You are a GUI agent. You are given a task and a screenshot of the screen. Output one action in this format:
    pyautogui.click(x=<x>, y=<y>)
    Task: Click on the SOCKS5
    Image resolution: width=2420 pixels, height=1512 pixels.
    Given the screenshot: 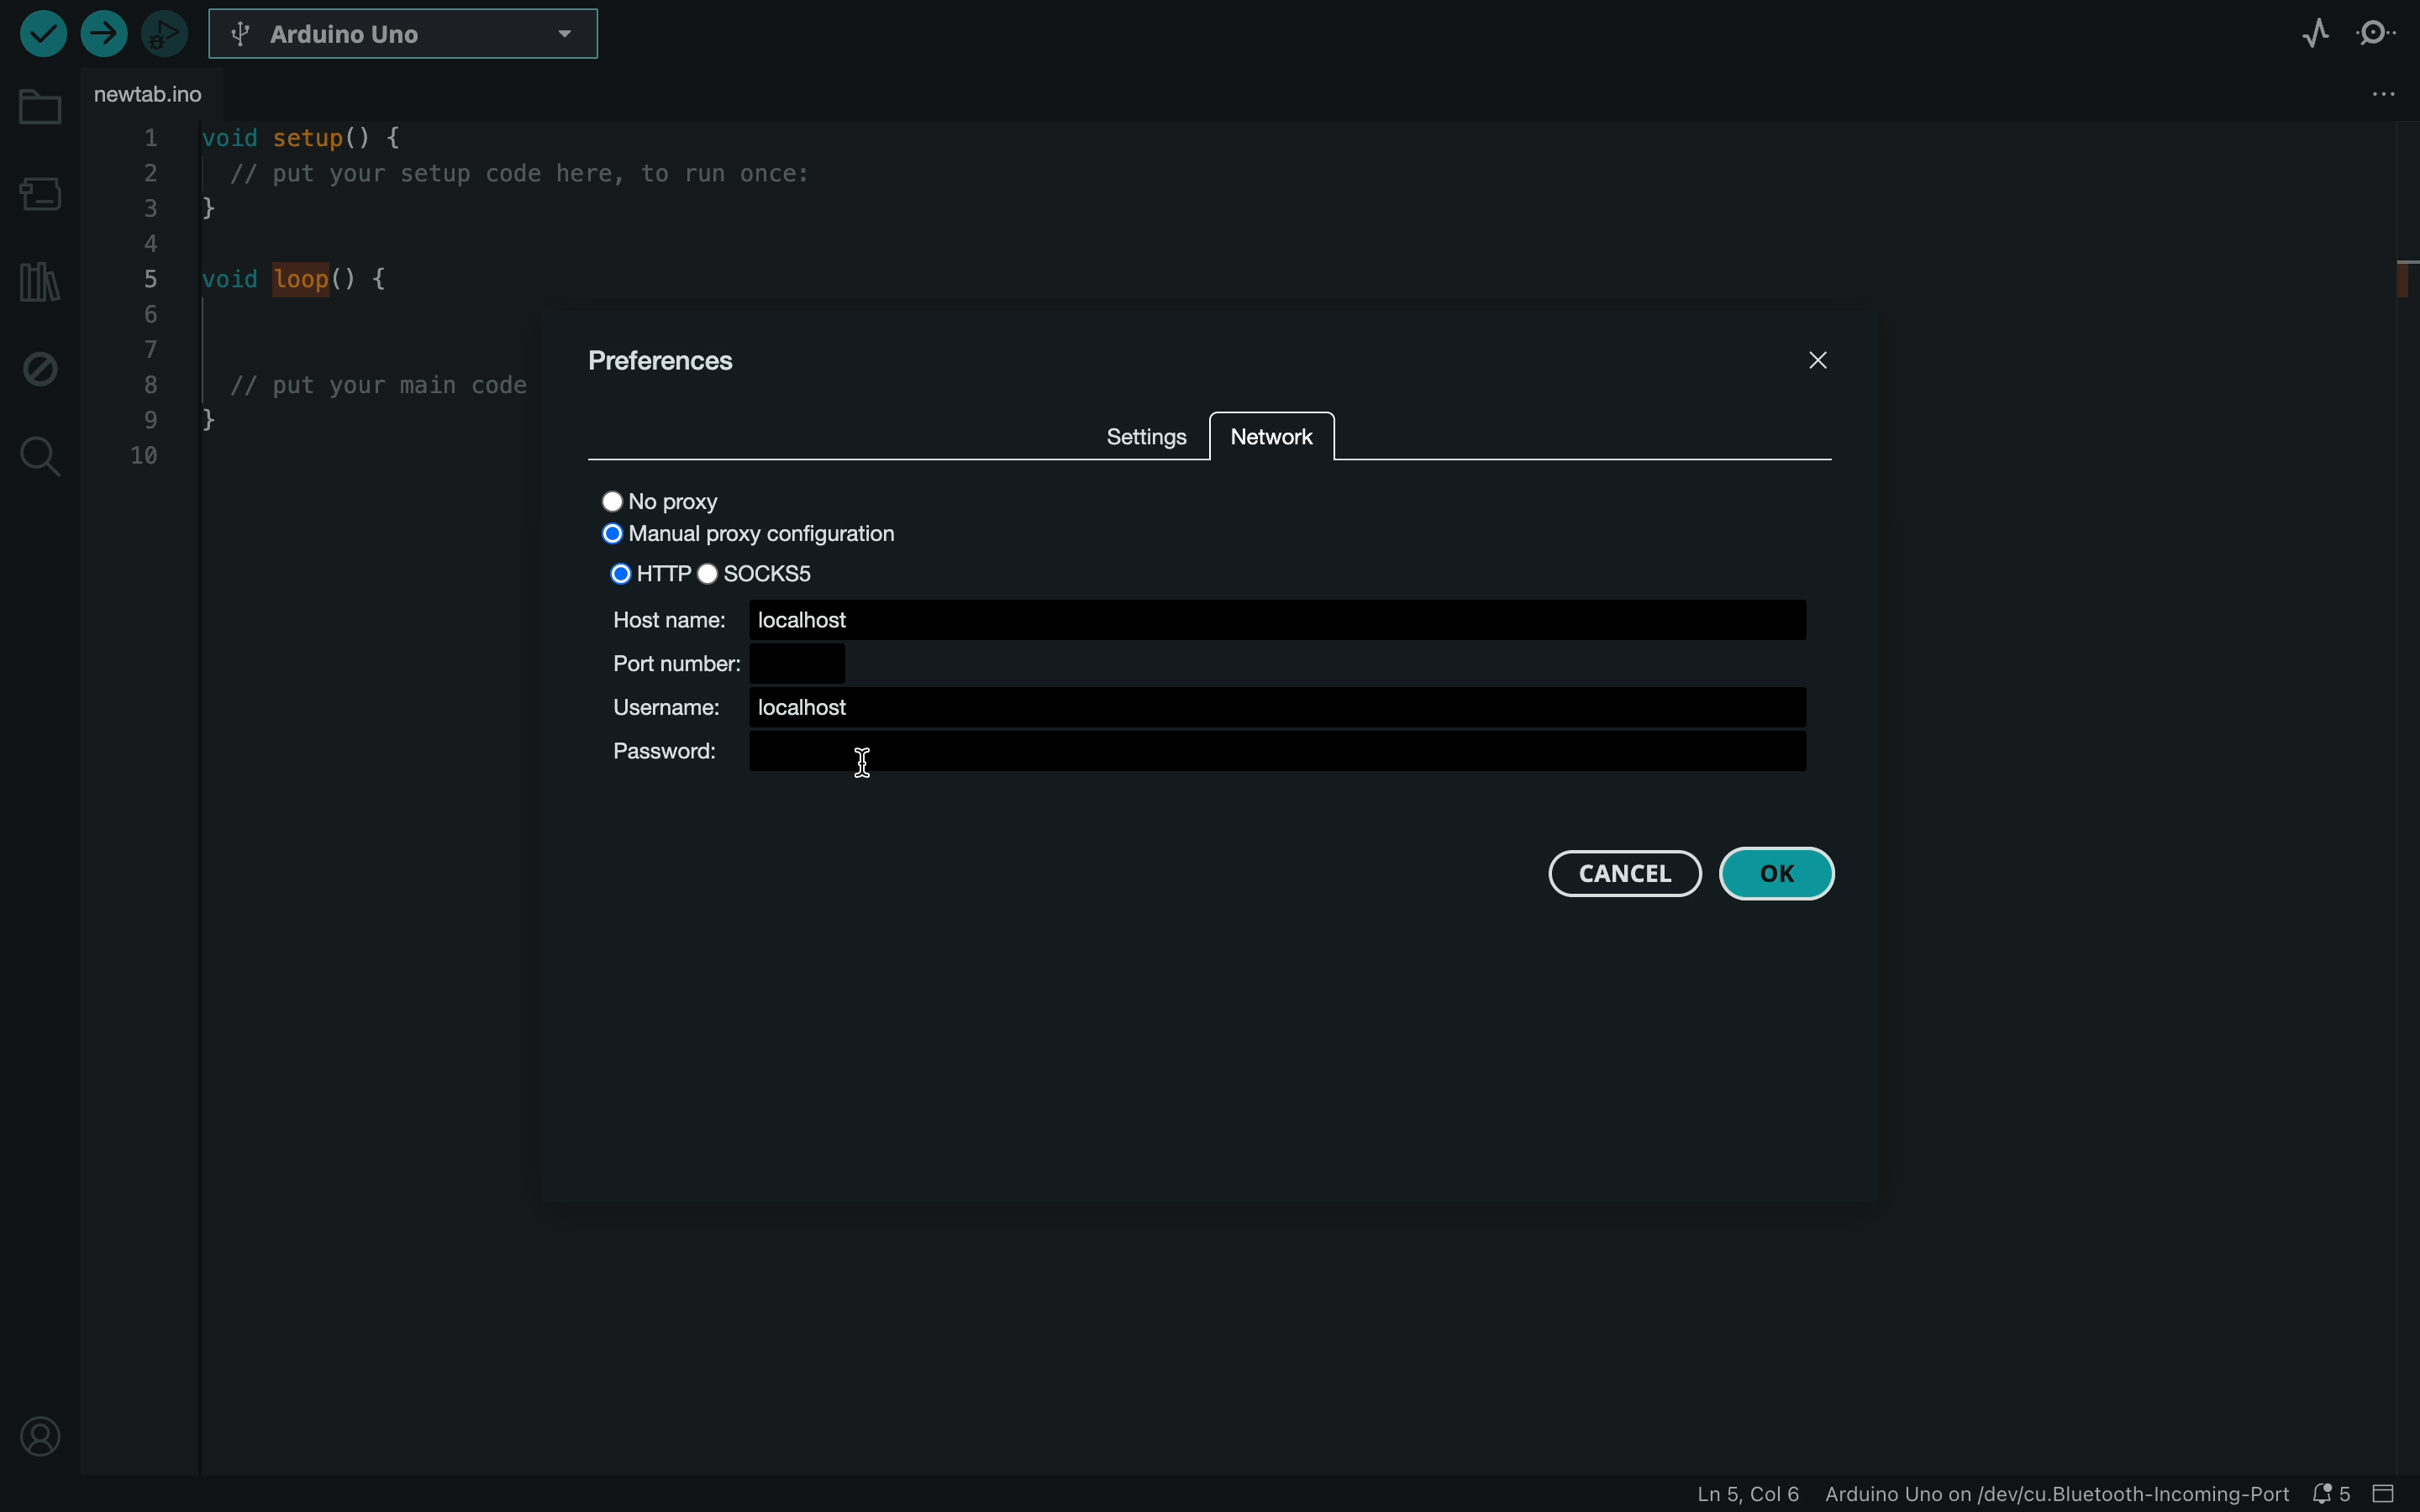 What is the action you would take?
    pyautogui.click(x=763, y=572)
    